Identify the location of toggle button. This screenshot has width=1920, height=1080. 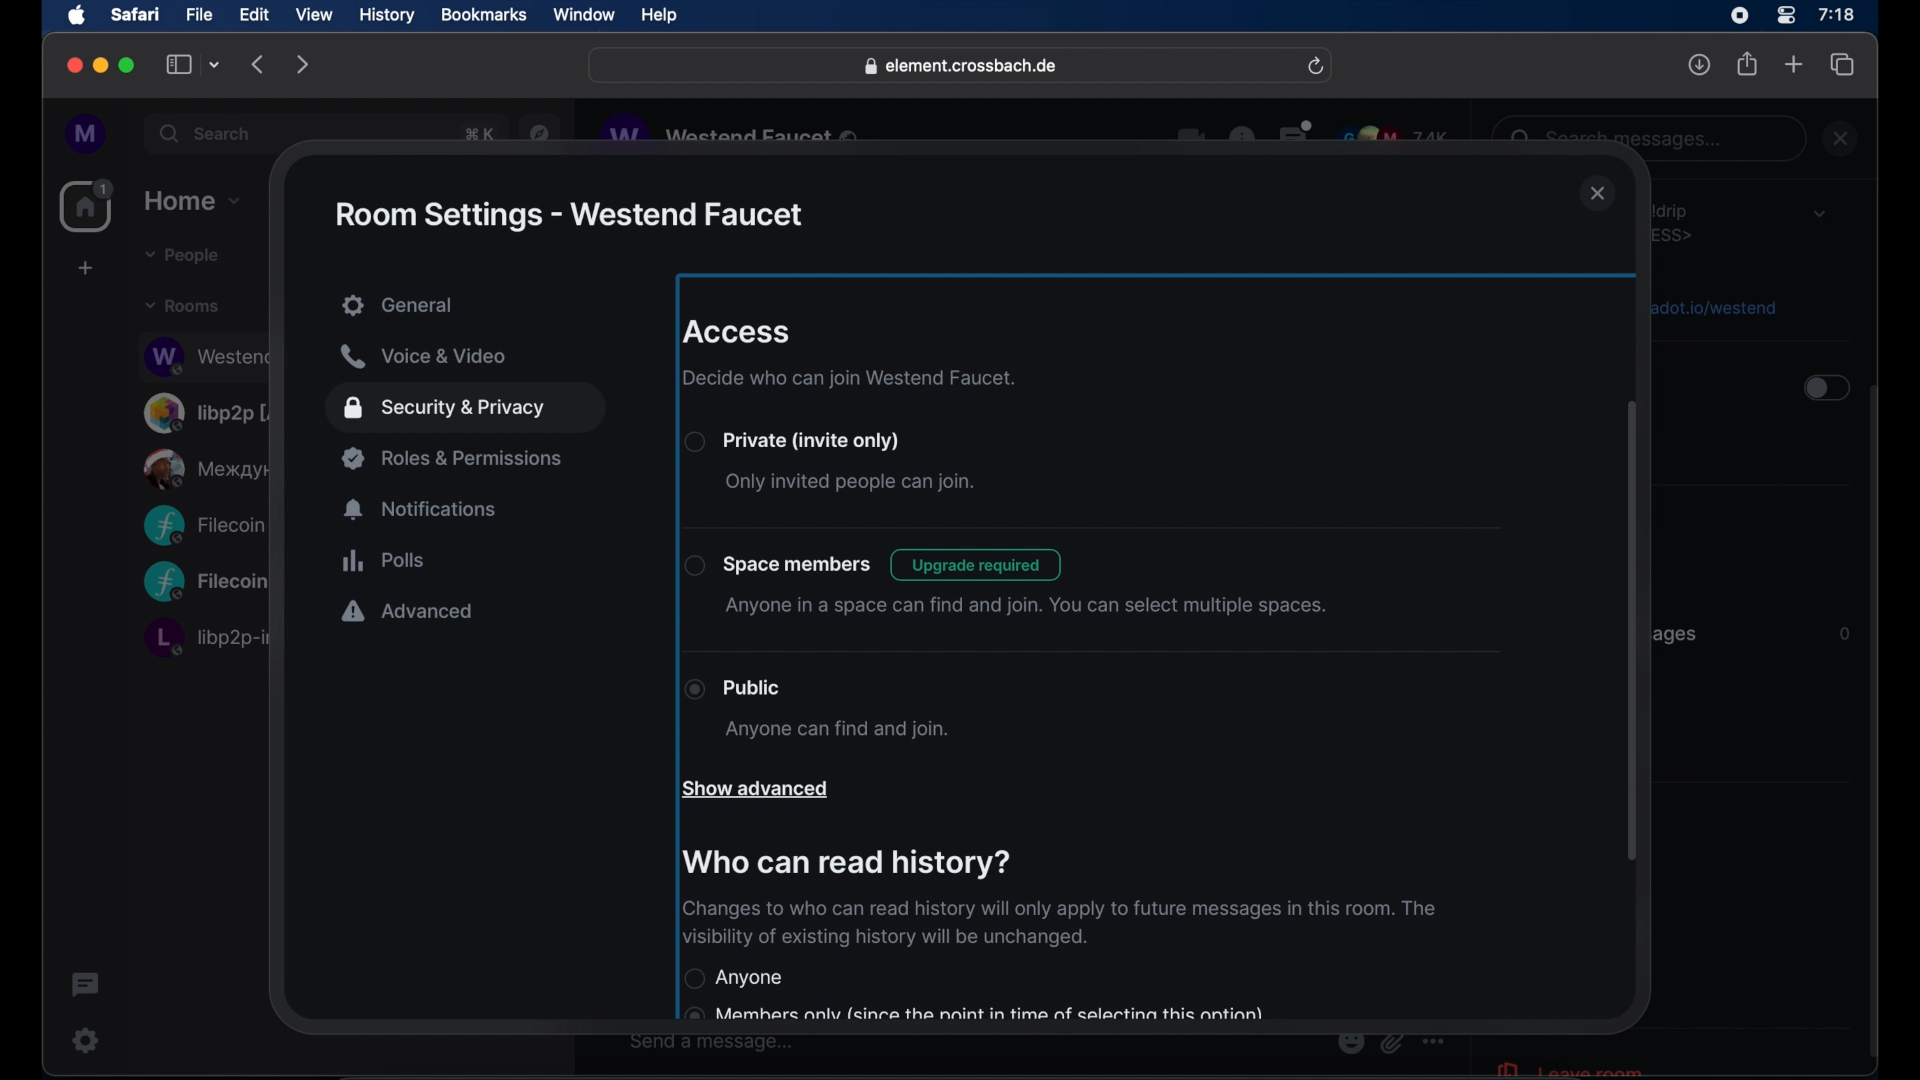
(1824, 390).